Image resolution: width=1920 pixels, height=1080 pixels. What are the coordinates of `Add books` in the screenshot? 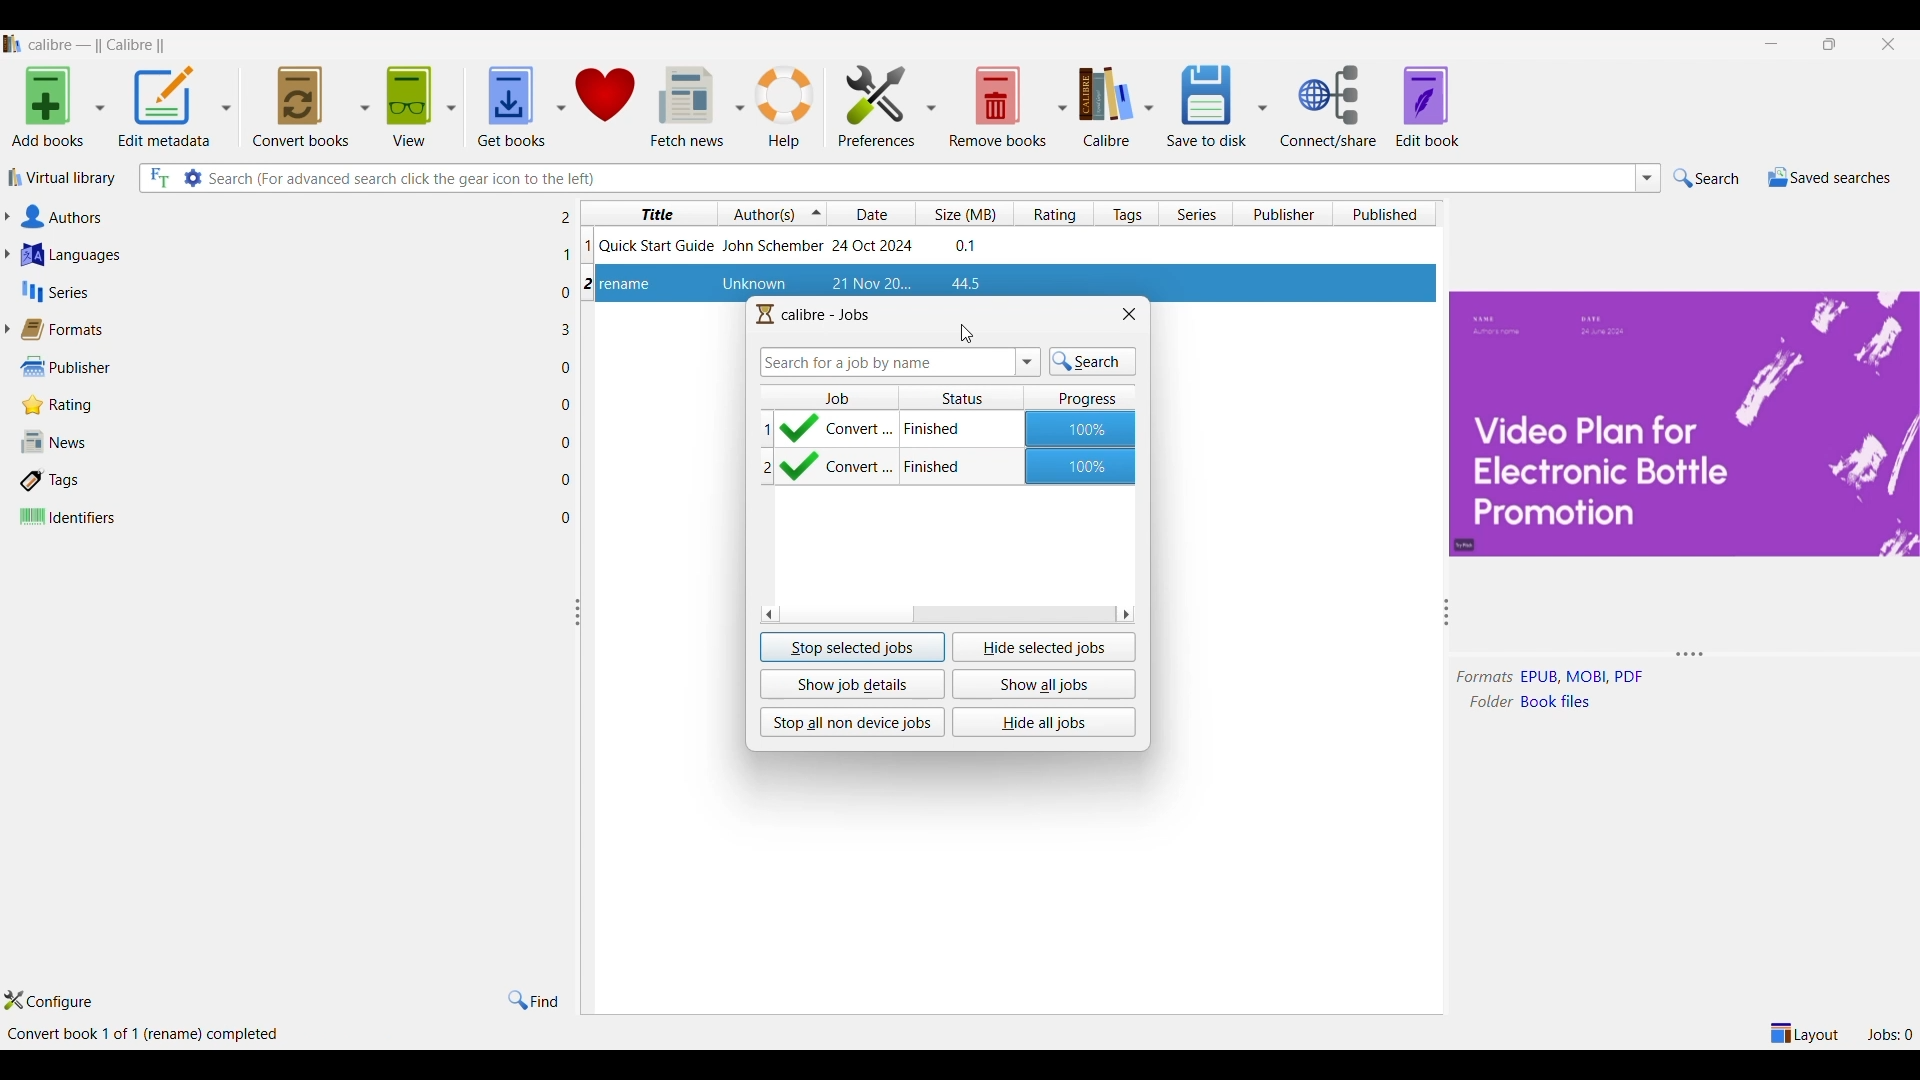 It's located at (47, 107).